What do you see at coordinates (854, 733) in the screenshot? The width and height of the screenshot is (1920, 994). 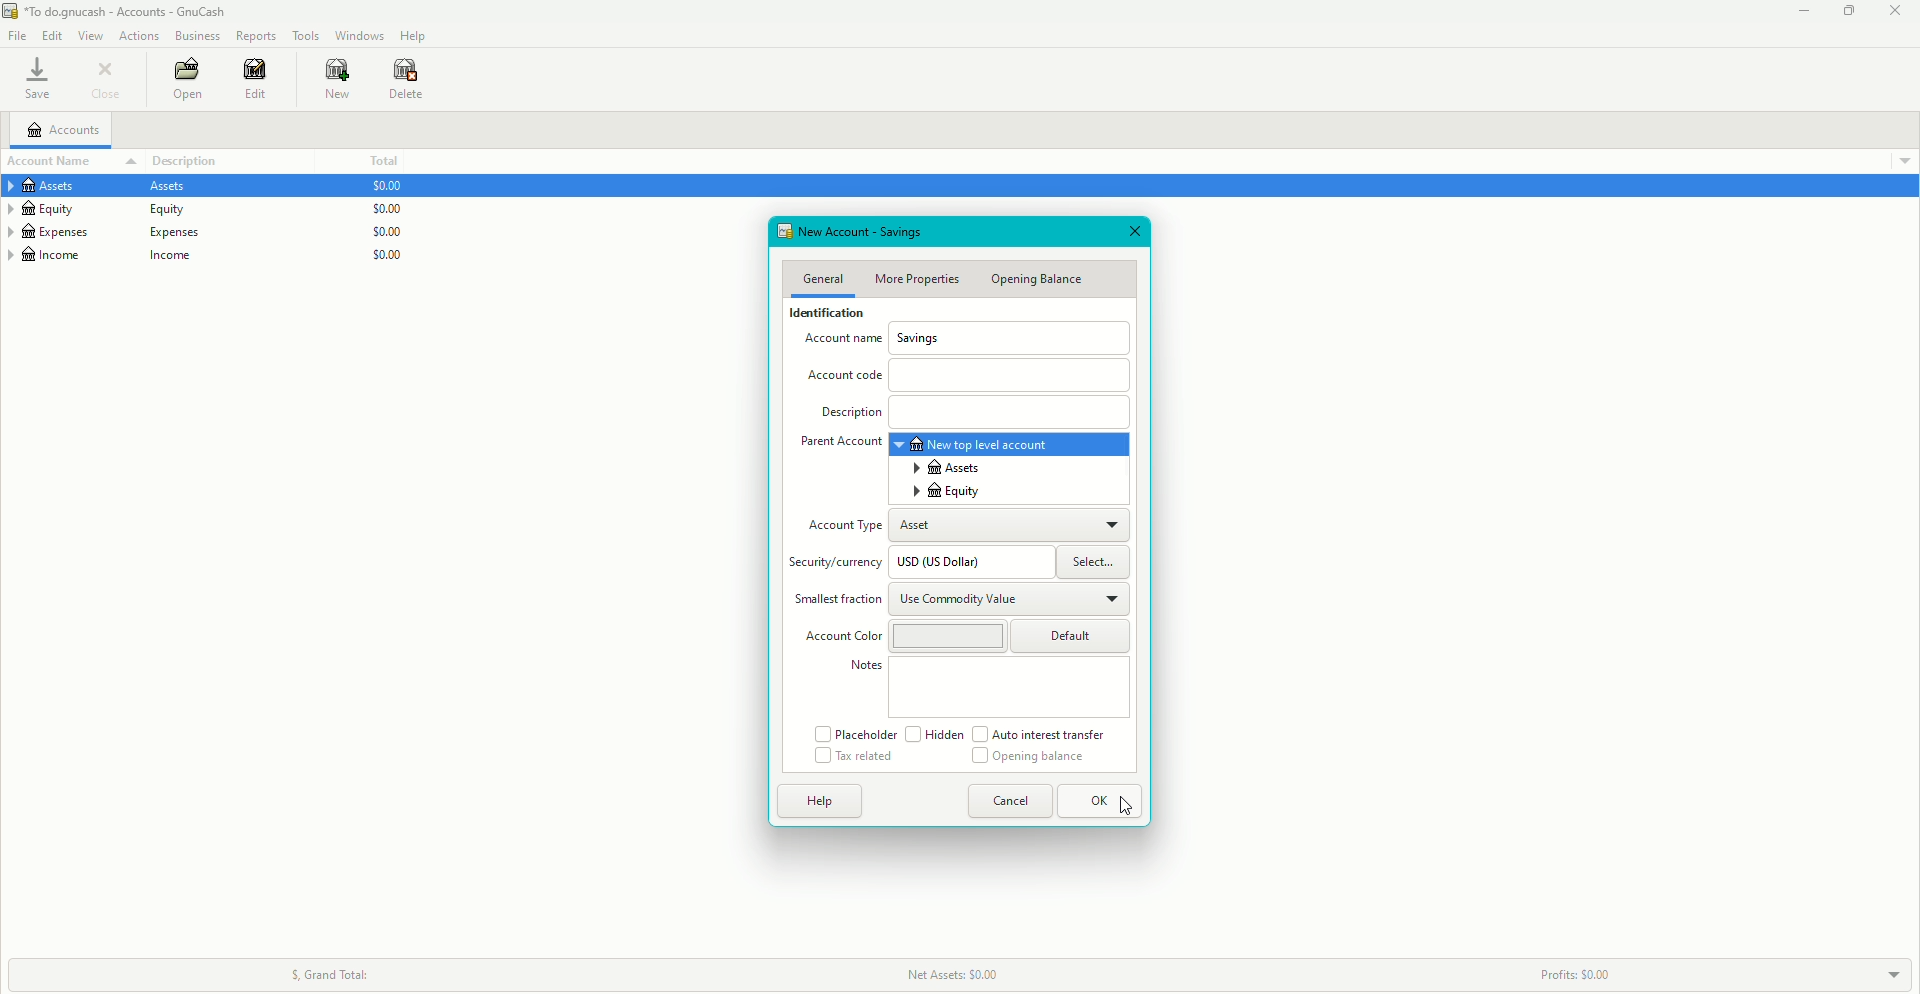 I see `Placeholder` at bounding box center [854, 733].